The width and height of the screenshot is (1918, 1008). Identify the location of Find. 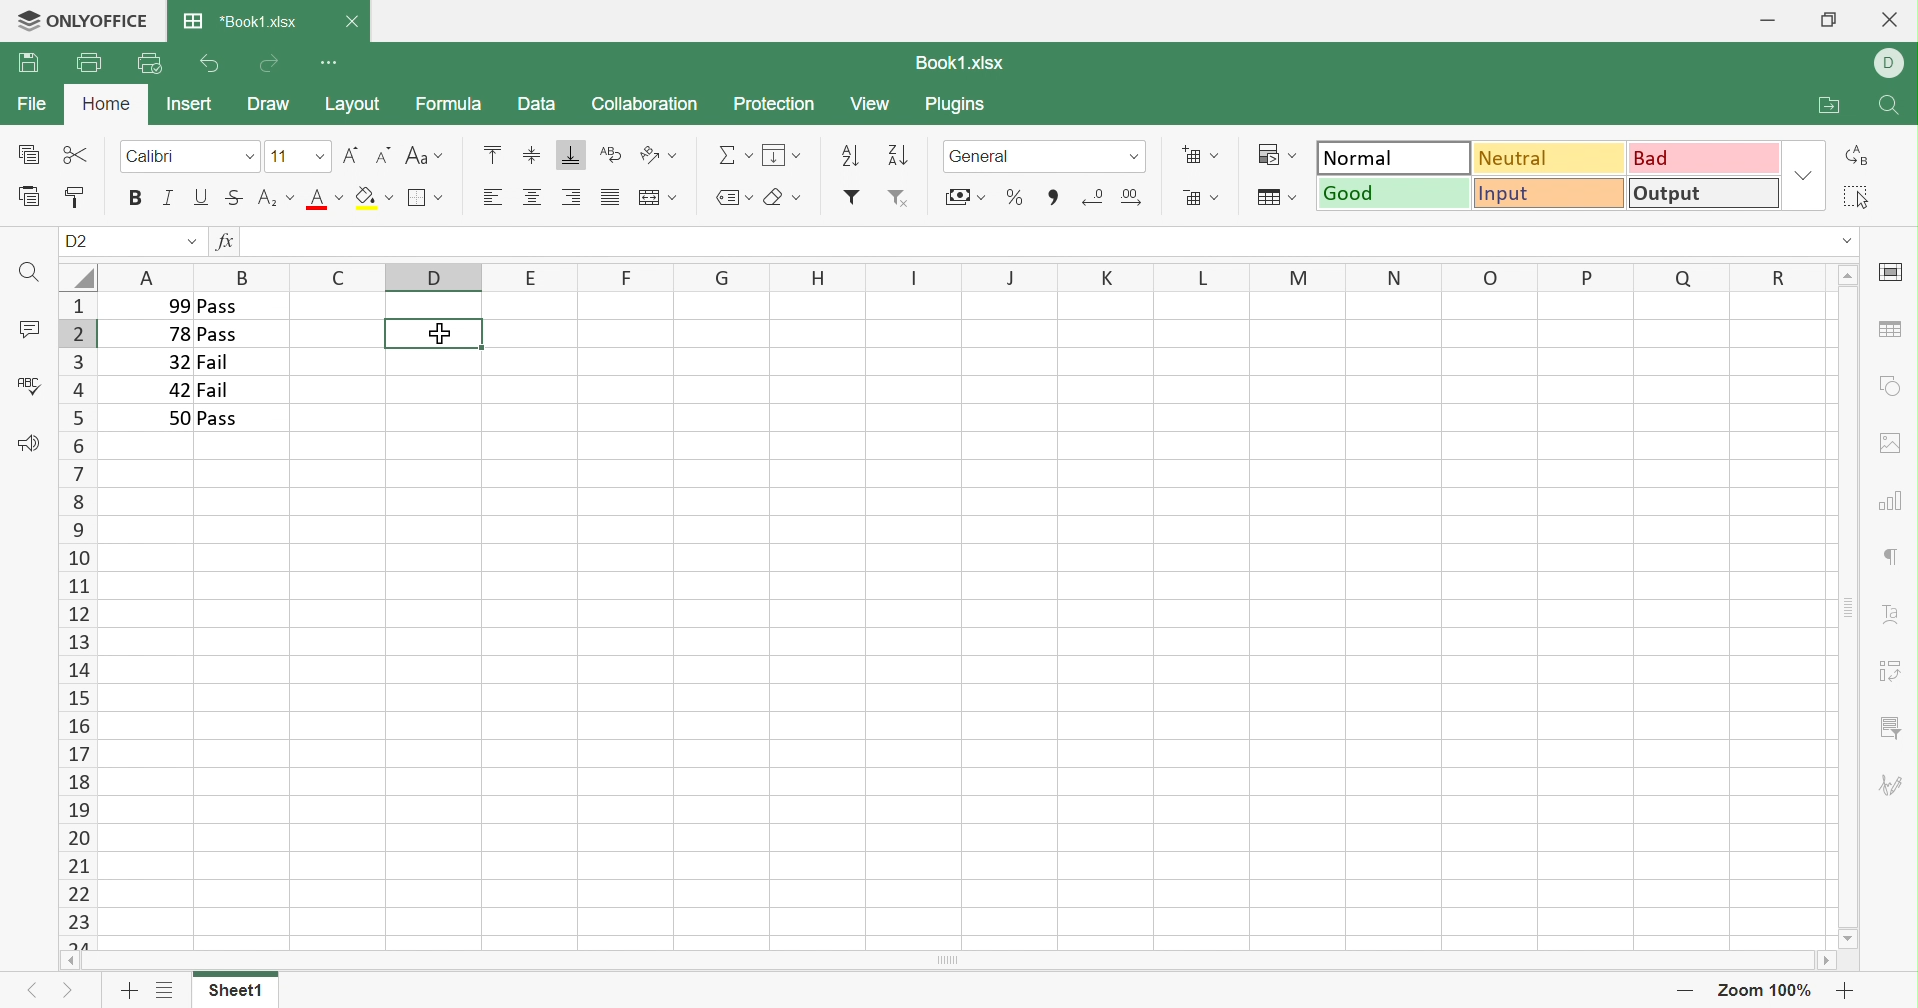
(1886, 108).